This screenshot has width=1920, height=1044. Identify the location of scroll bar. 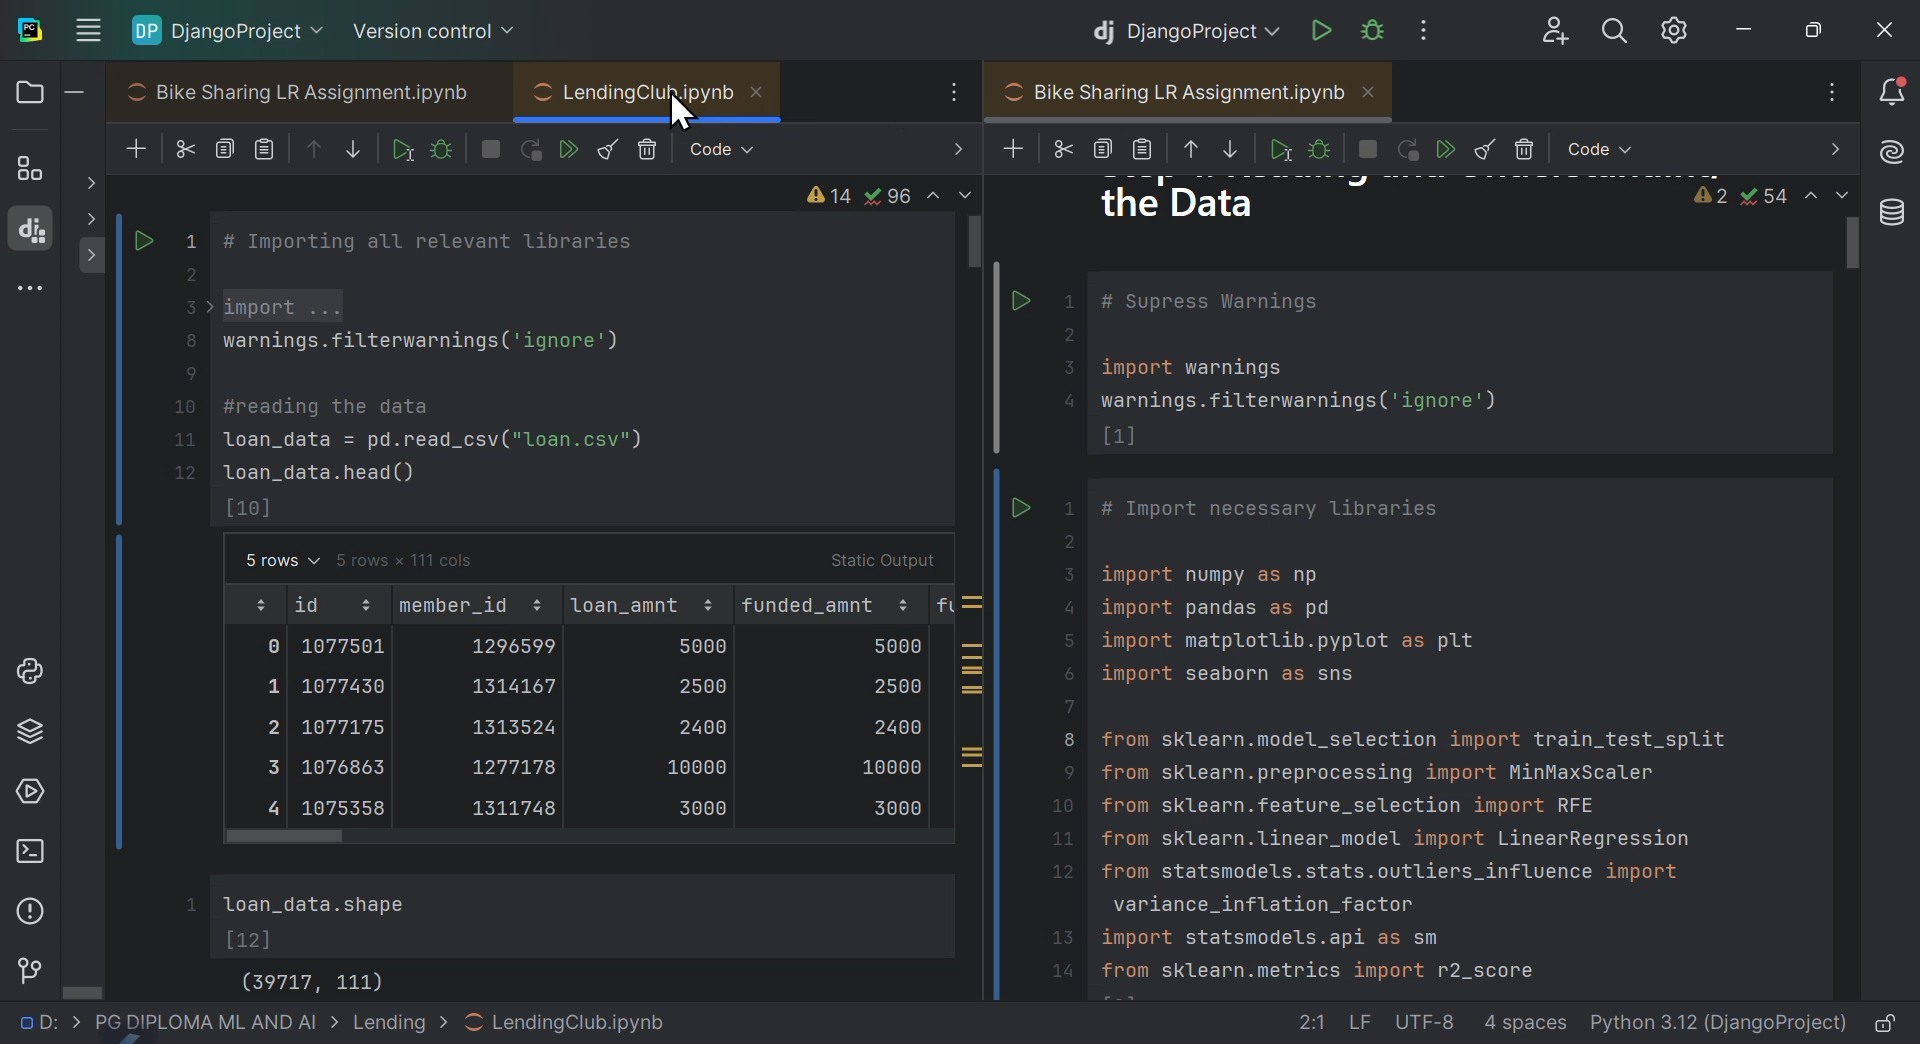
(1853, 242).